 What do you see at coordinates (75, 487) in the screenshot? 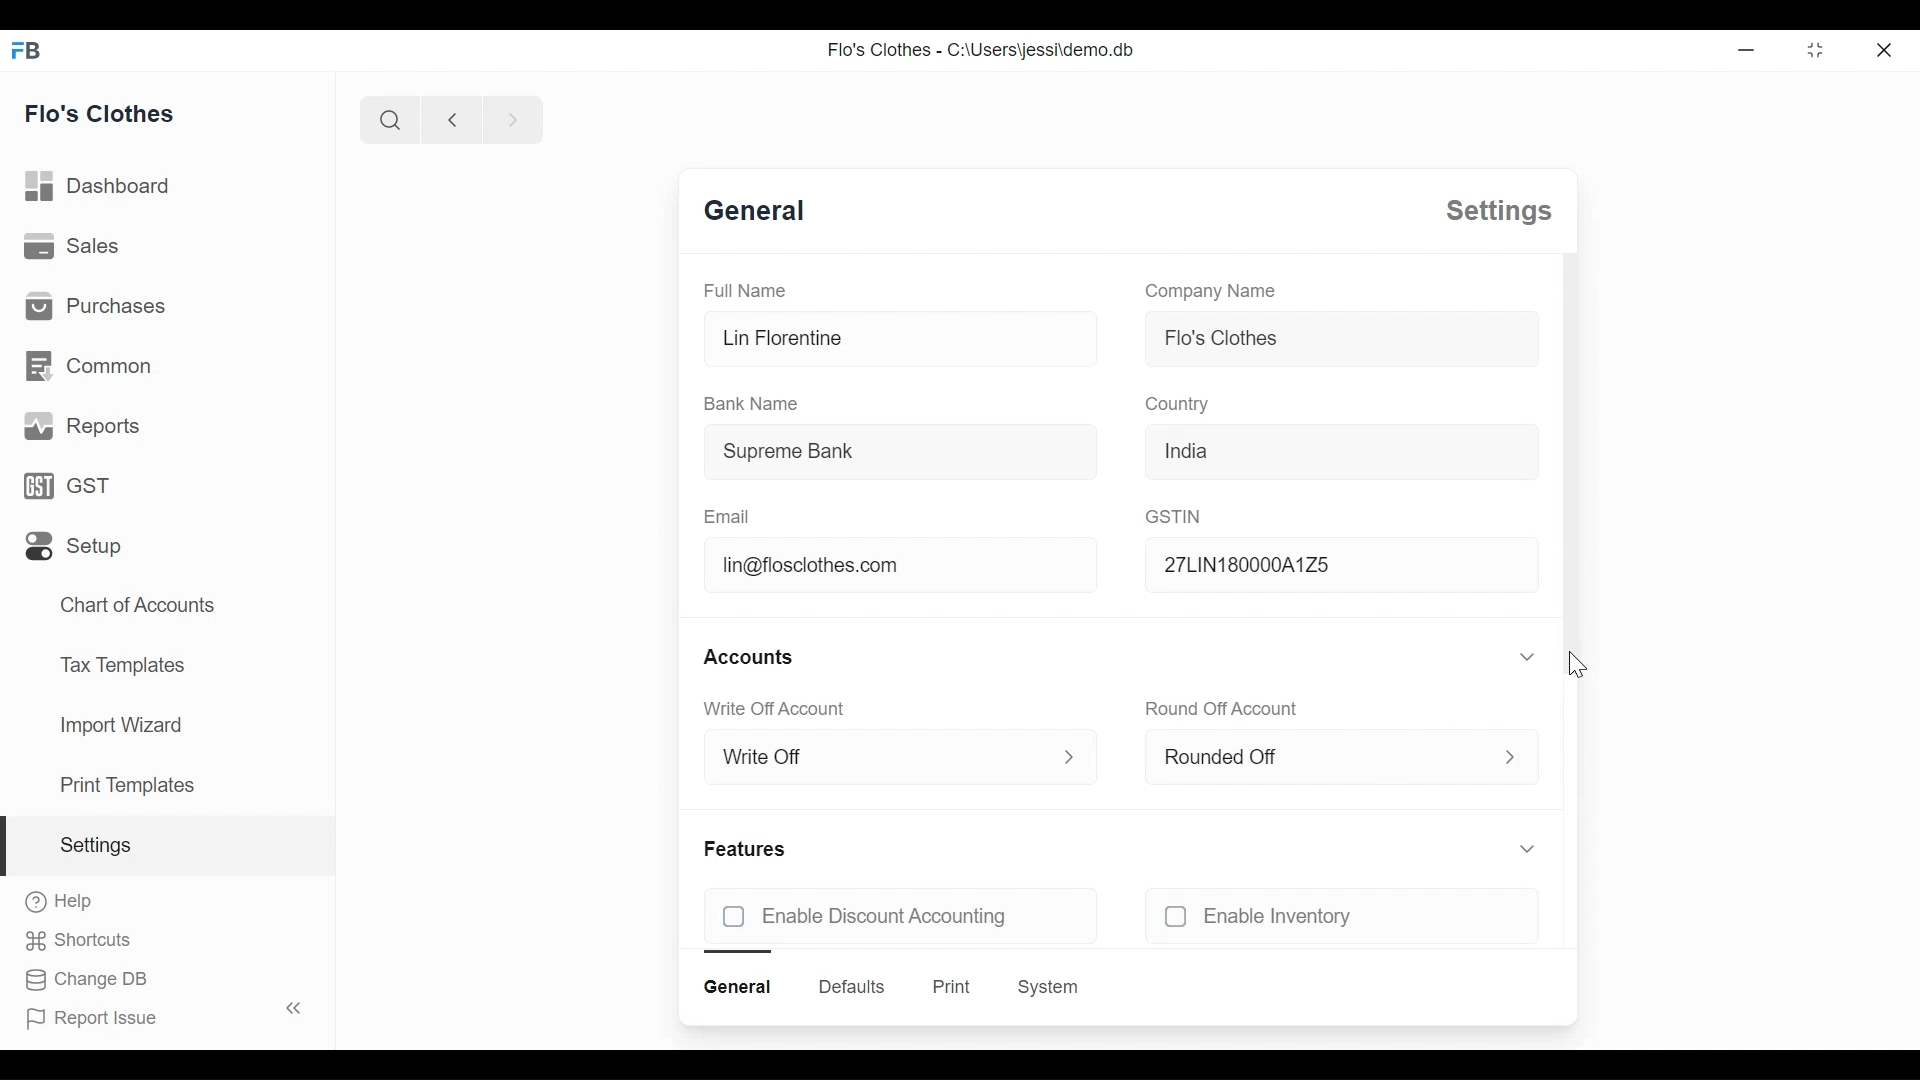
I see `GST` at bounding box center [75, 487].